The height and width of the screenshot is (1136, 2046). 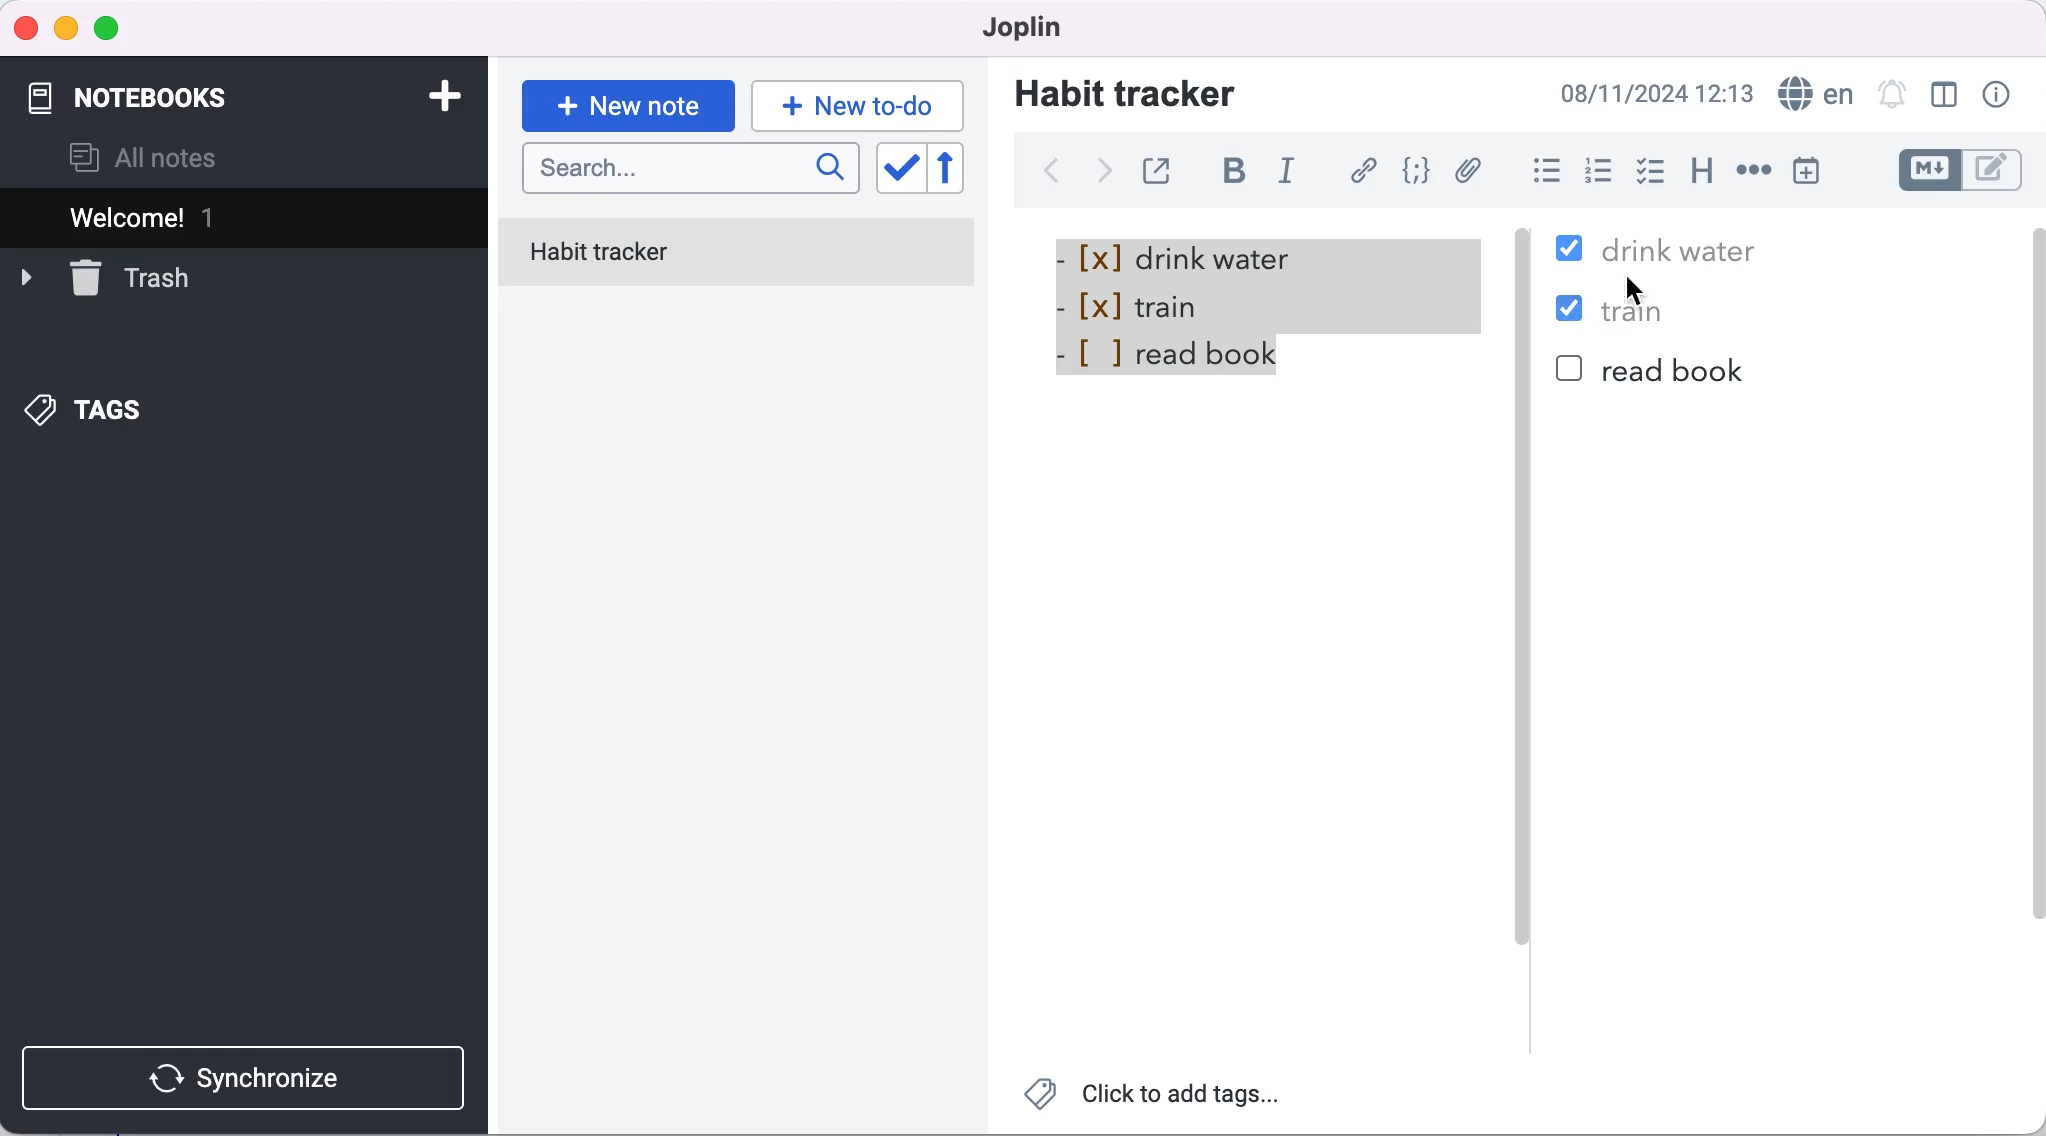 I want to click on maximize, so click(x=111, y=30).